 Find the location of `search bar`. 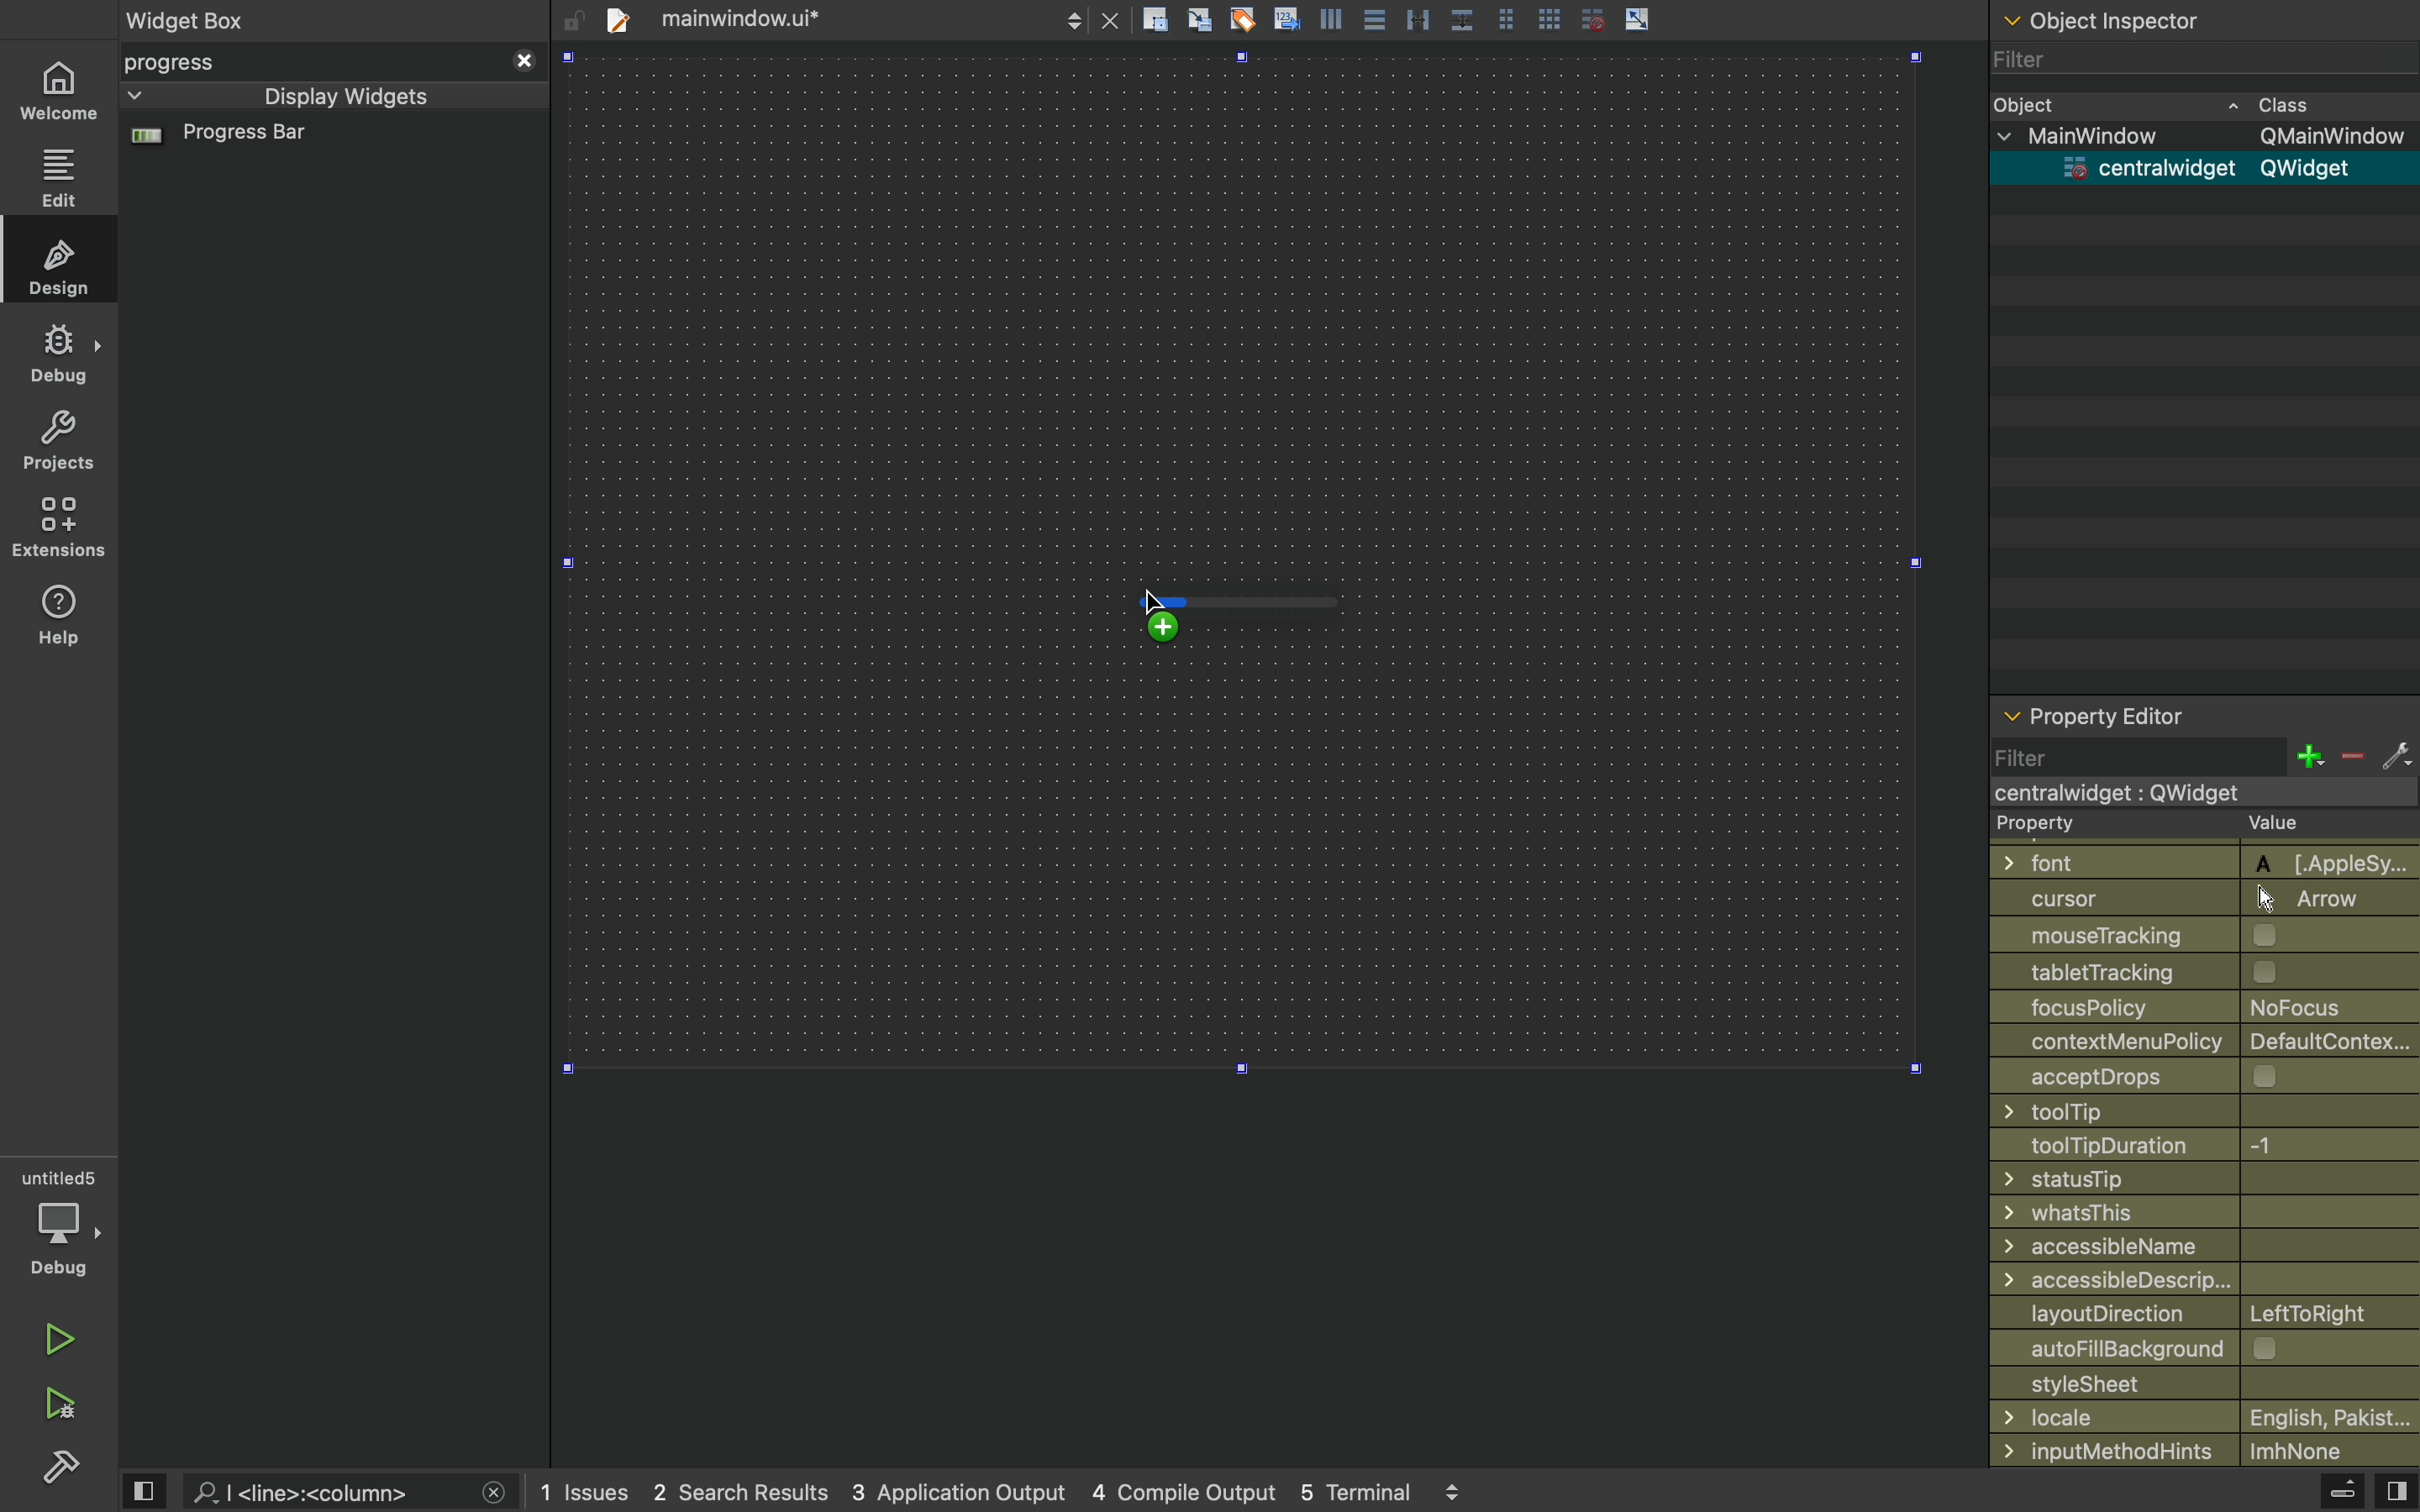

search bar is located at coordinates (347, 1492).